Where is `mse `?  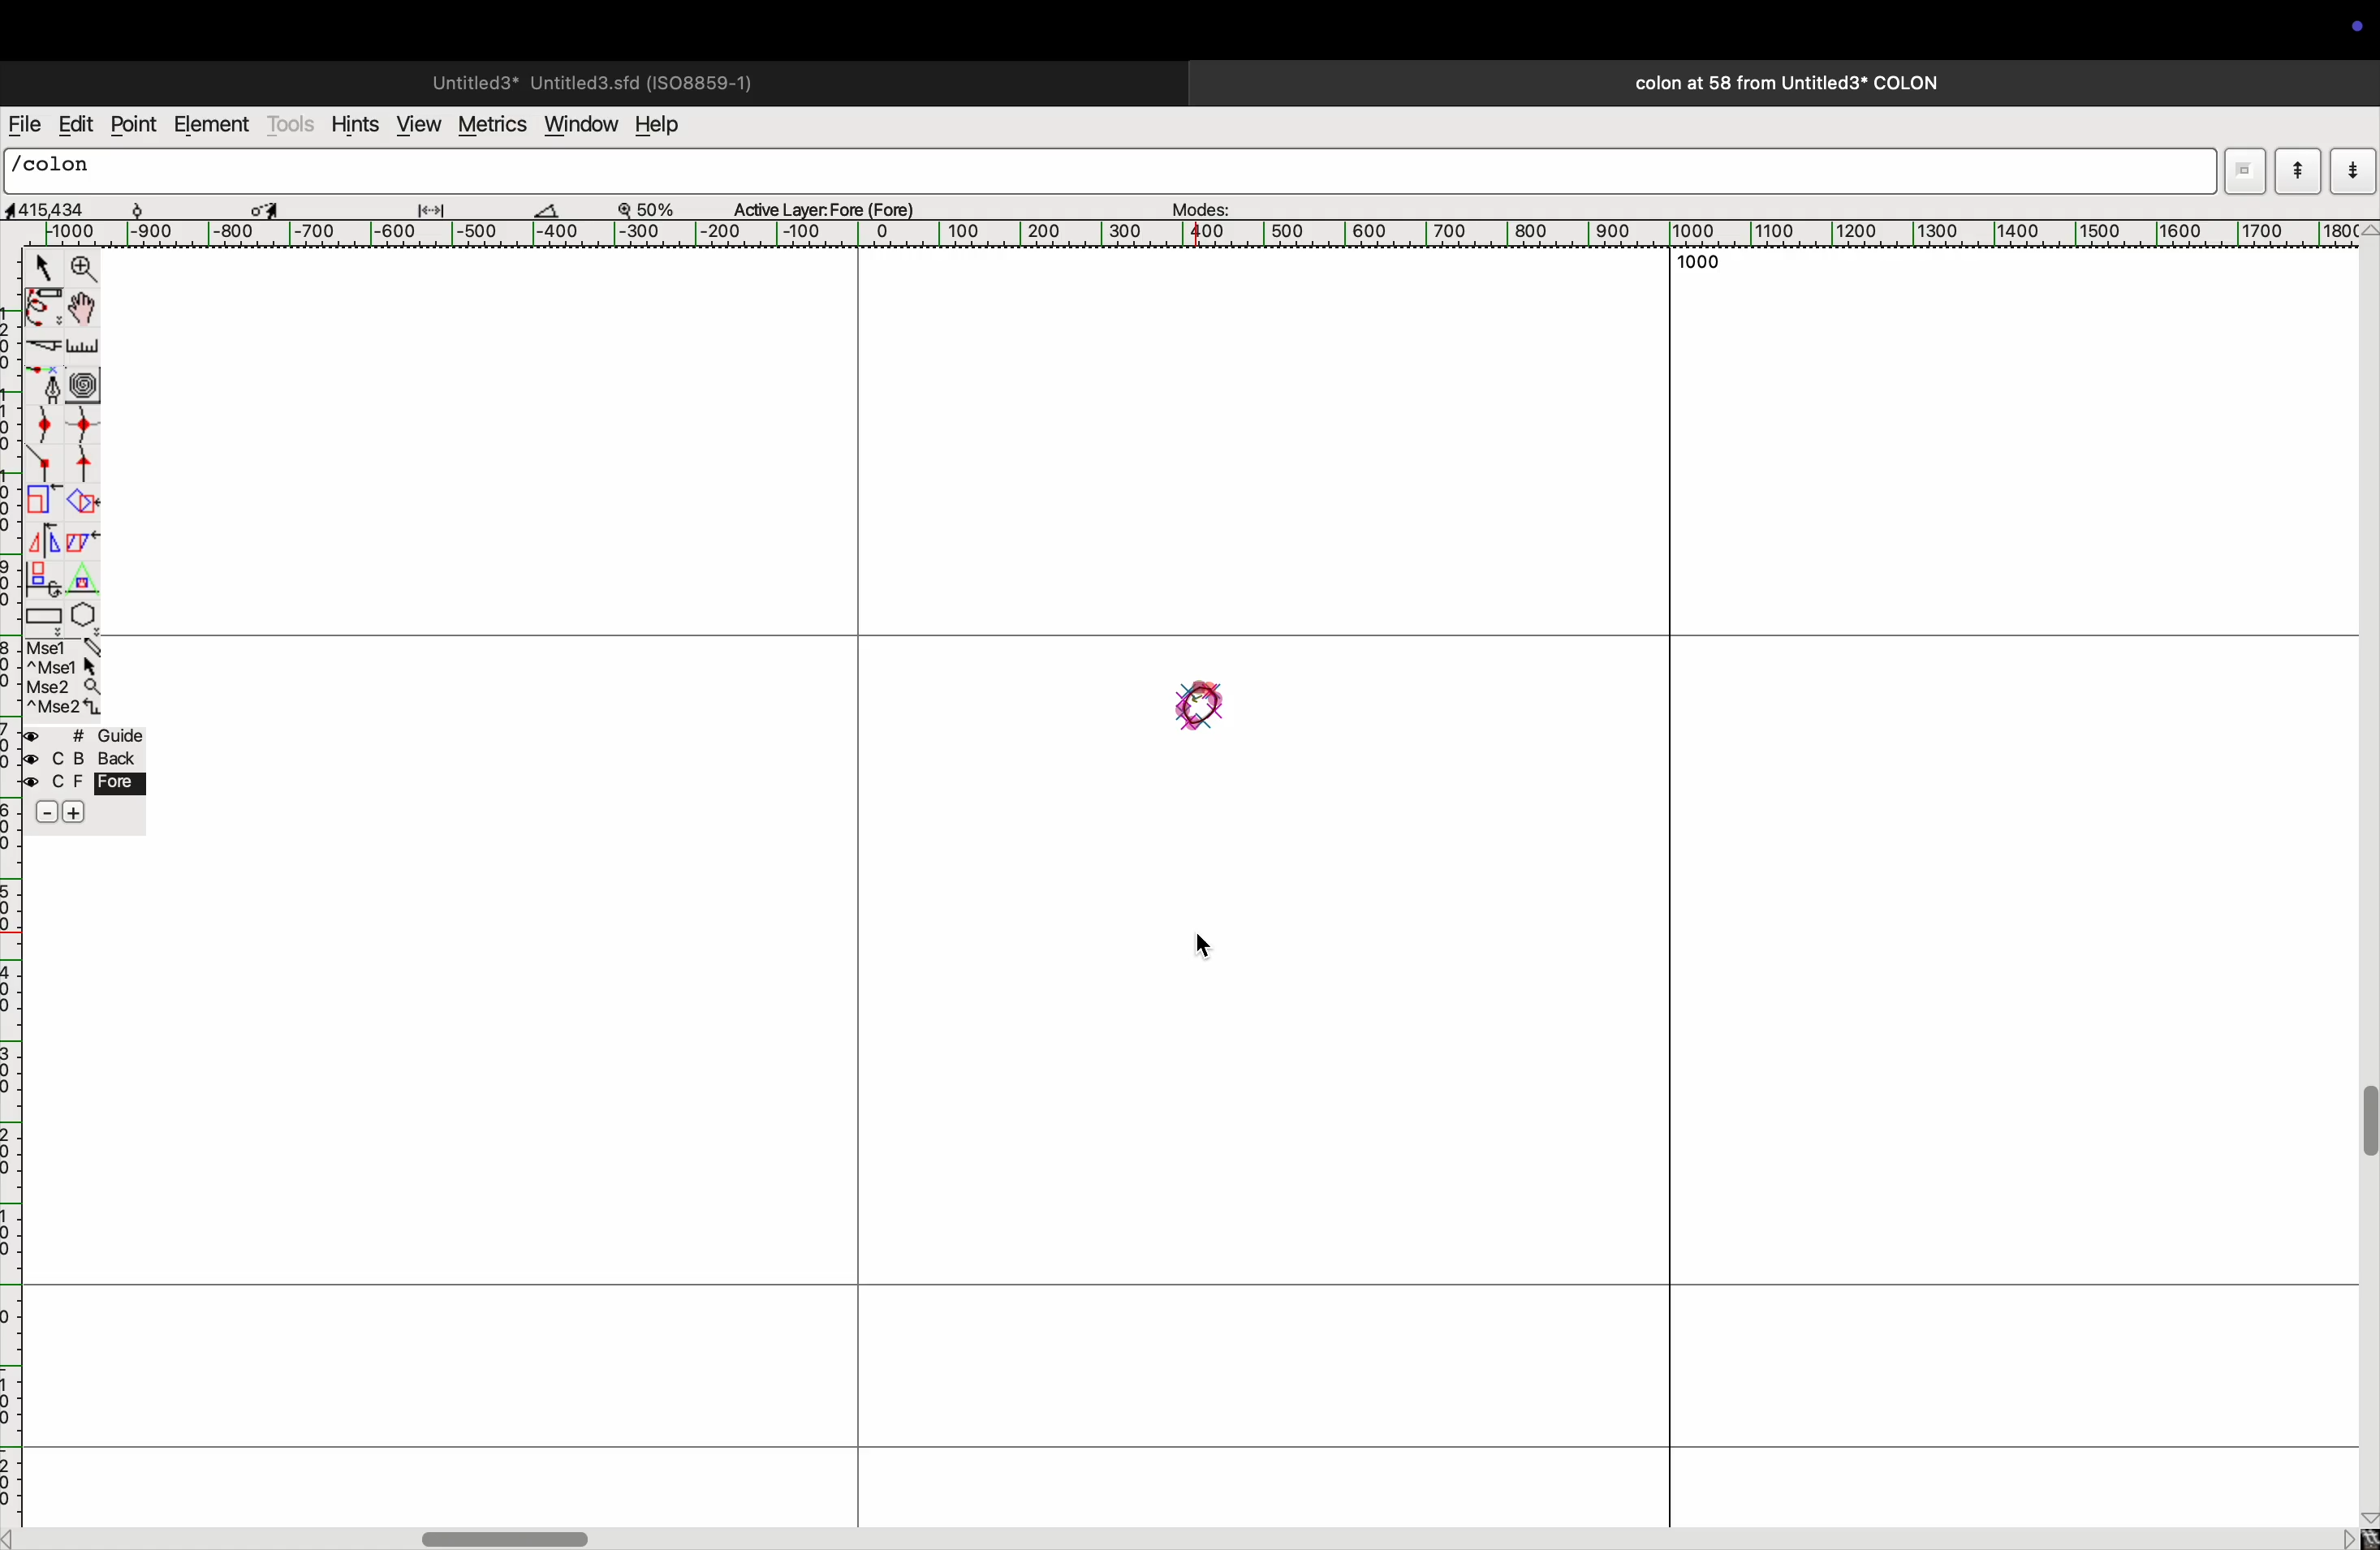 mse  is located at coordinates (60, 676).